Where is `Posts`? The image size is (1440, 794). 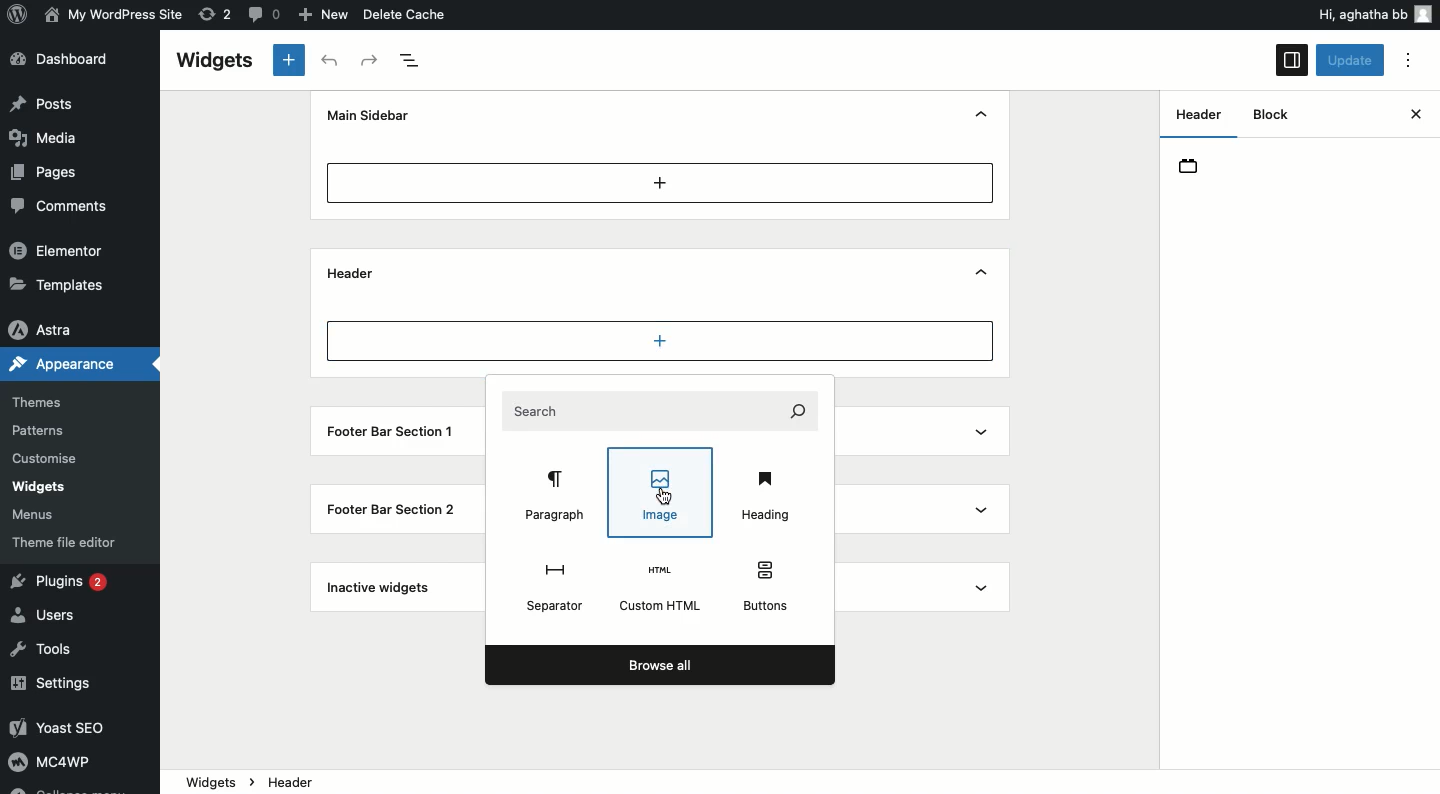
Posts is located at coordinates (44, 103).